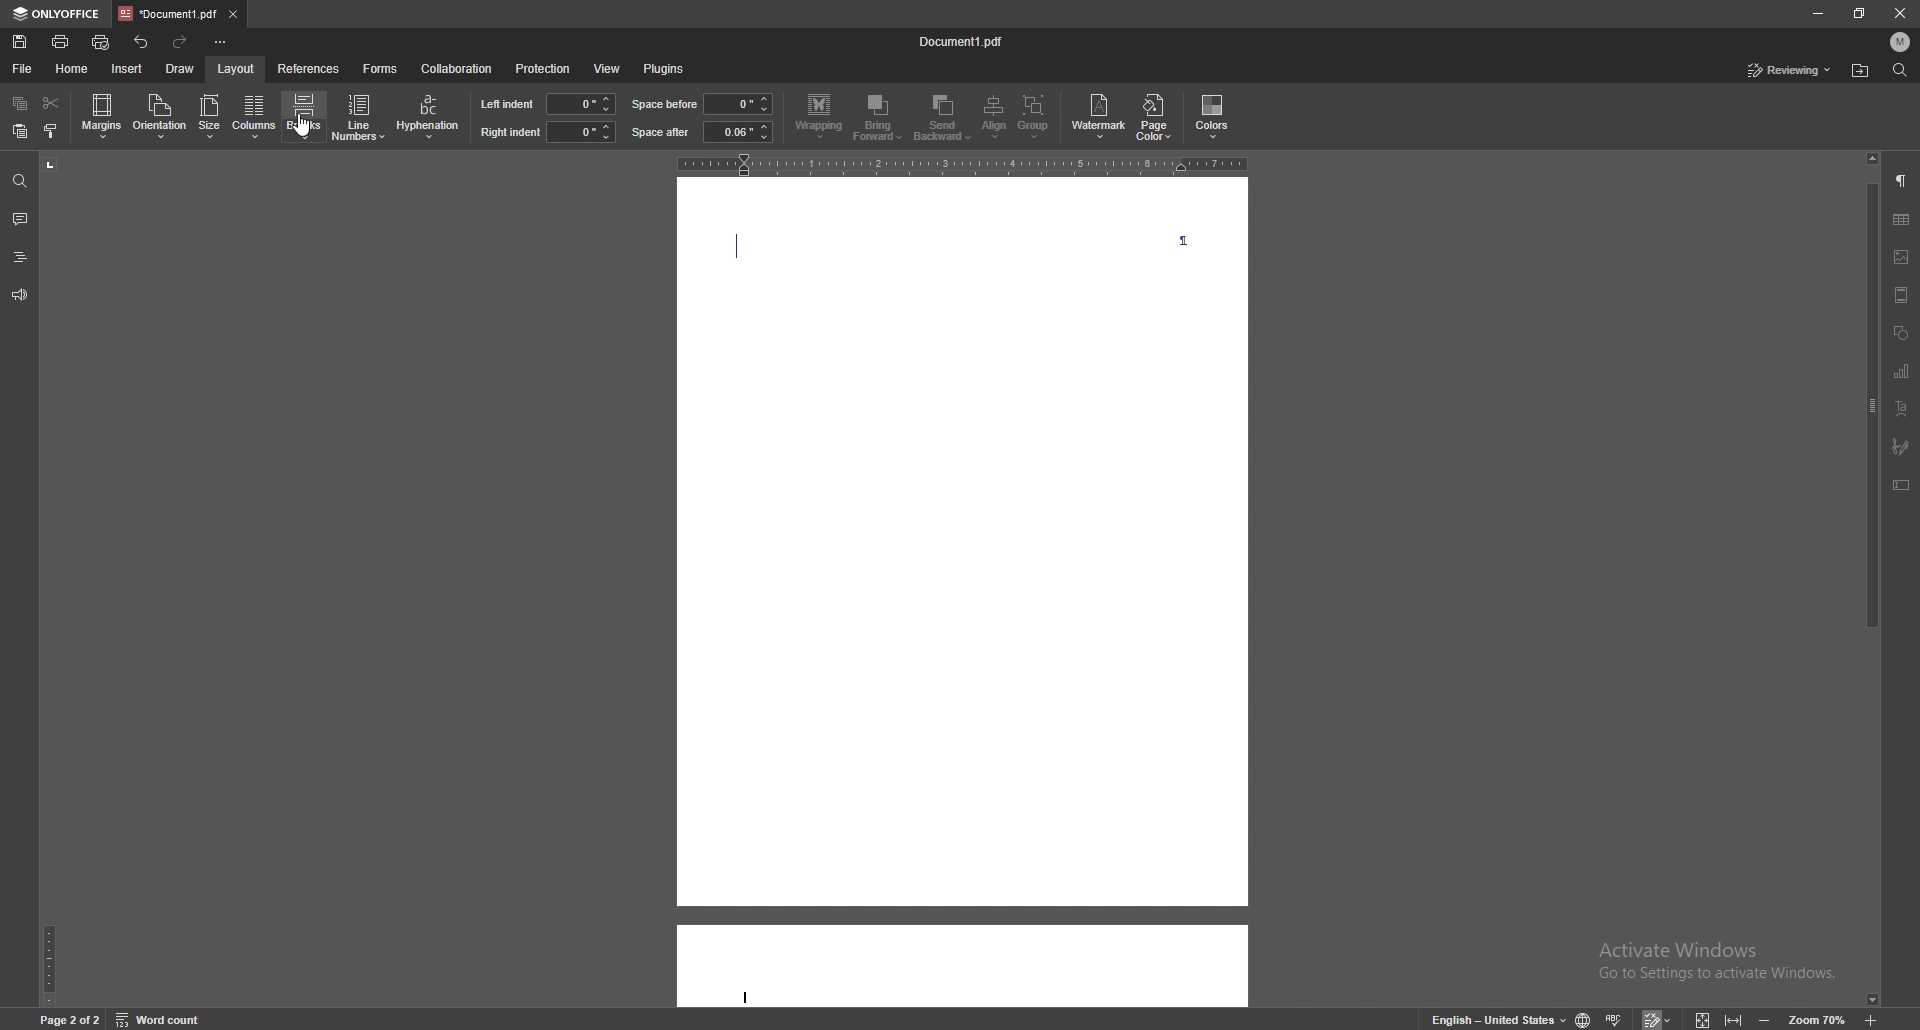 This screenshot has width=1920, height=1030. What do you see at coordinates (1899, 332) in the screenshot?
I see `shapes` at bounding box center [1899, 332].